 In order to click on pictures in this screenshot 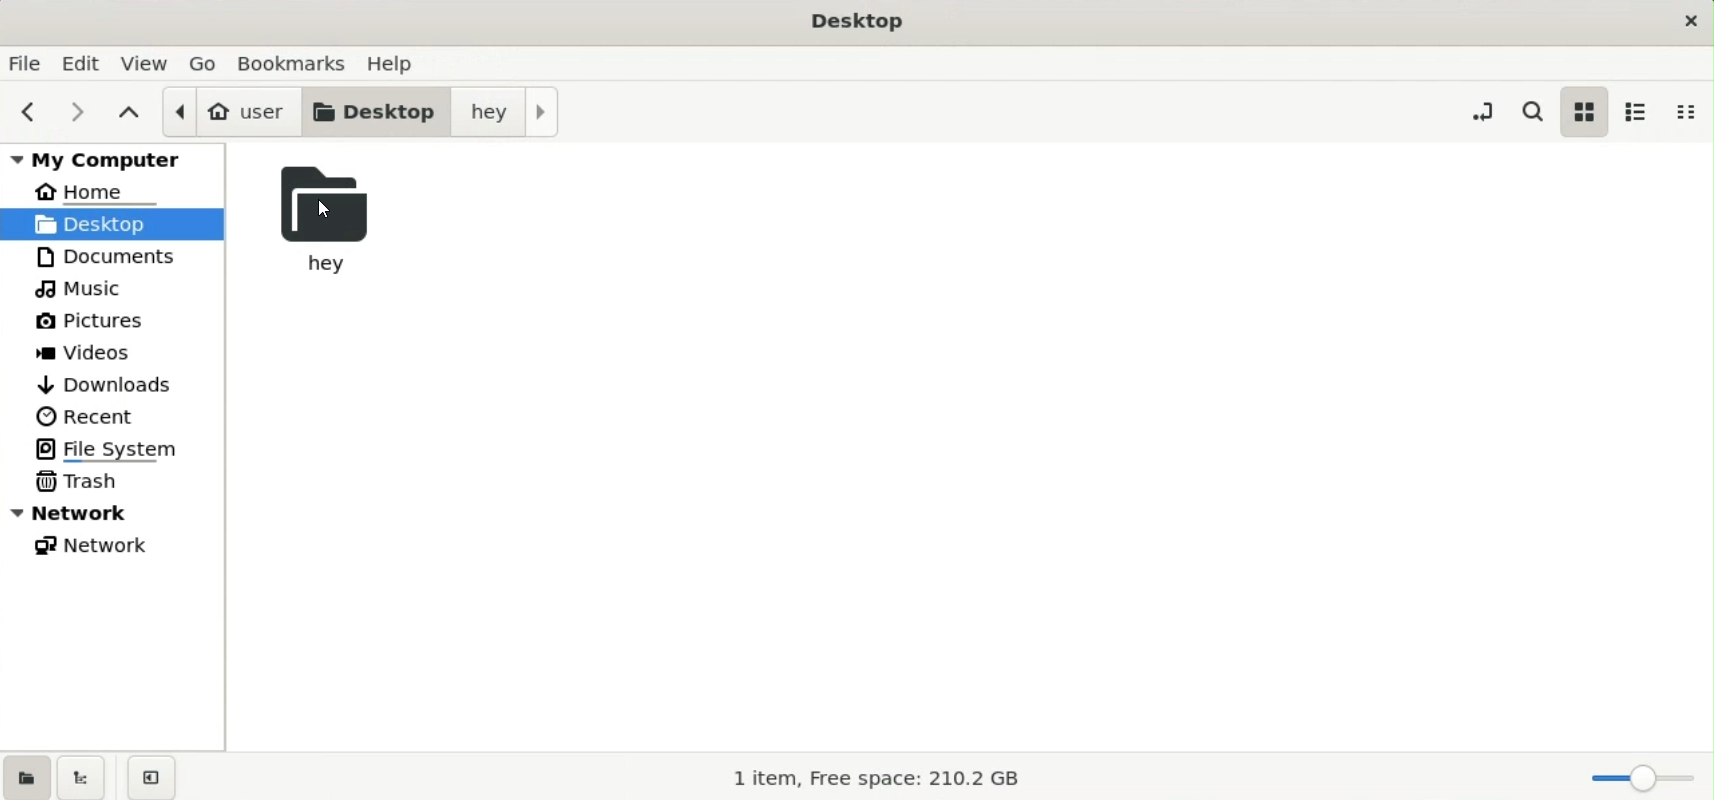, I will do `click(99, 325)`.